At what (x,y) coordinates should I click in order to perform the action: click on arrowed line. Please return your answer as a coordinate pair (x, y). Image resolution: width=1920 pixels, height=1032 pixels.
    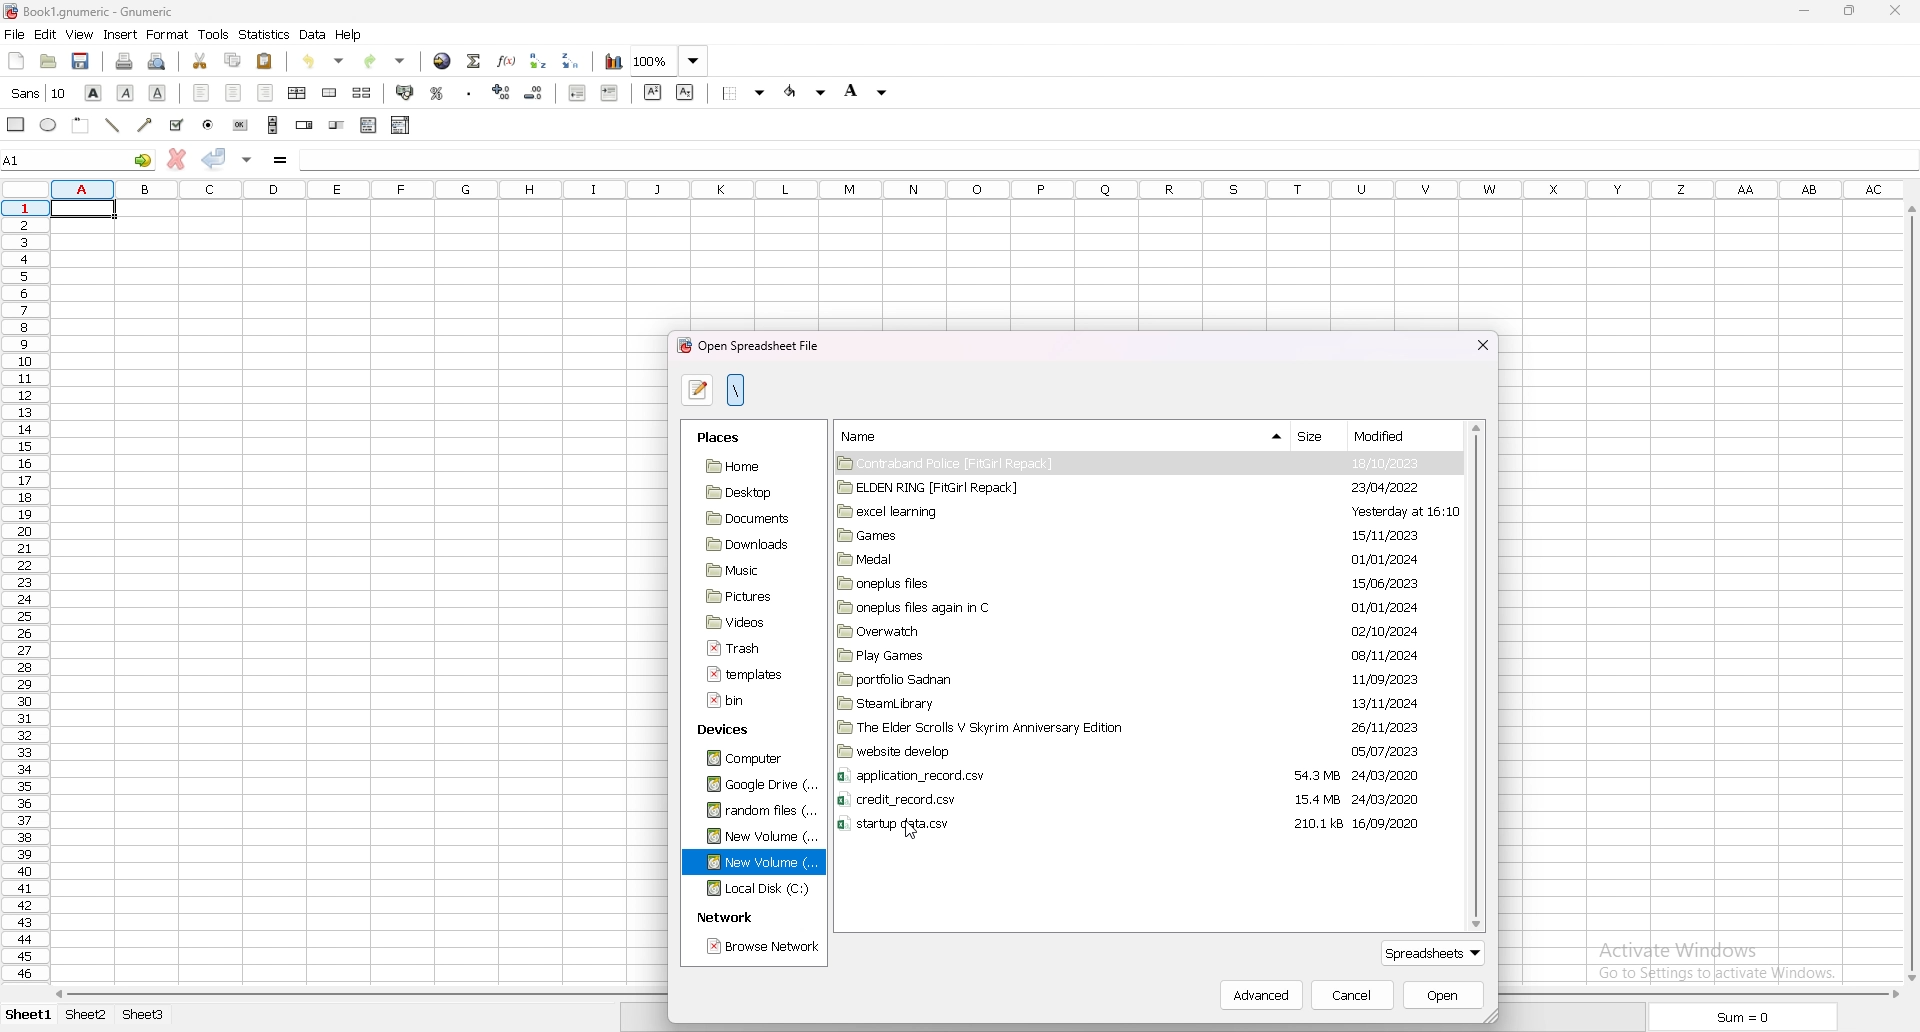
    Looking at the image, I should click on (144, 125).